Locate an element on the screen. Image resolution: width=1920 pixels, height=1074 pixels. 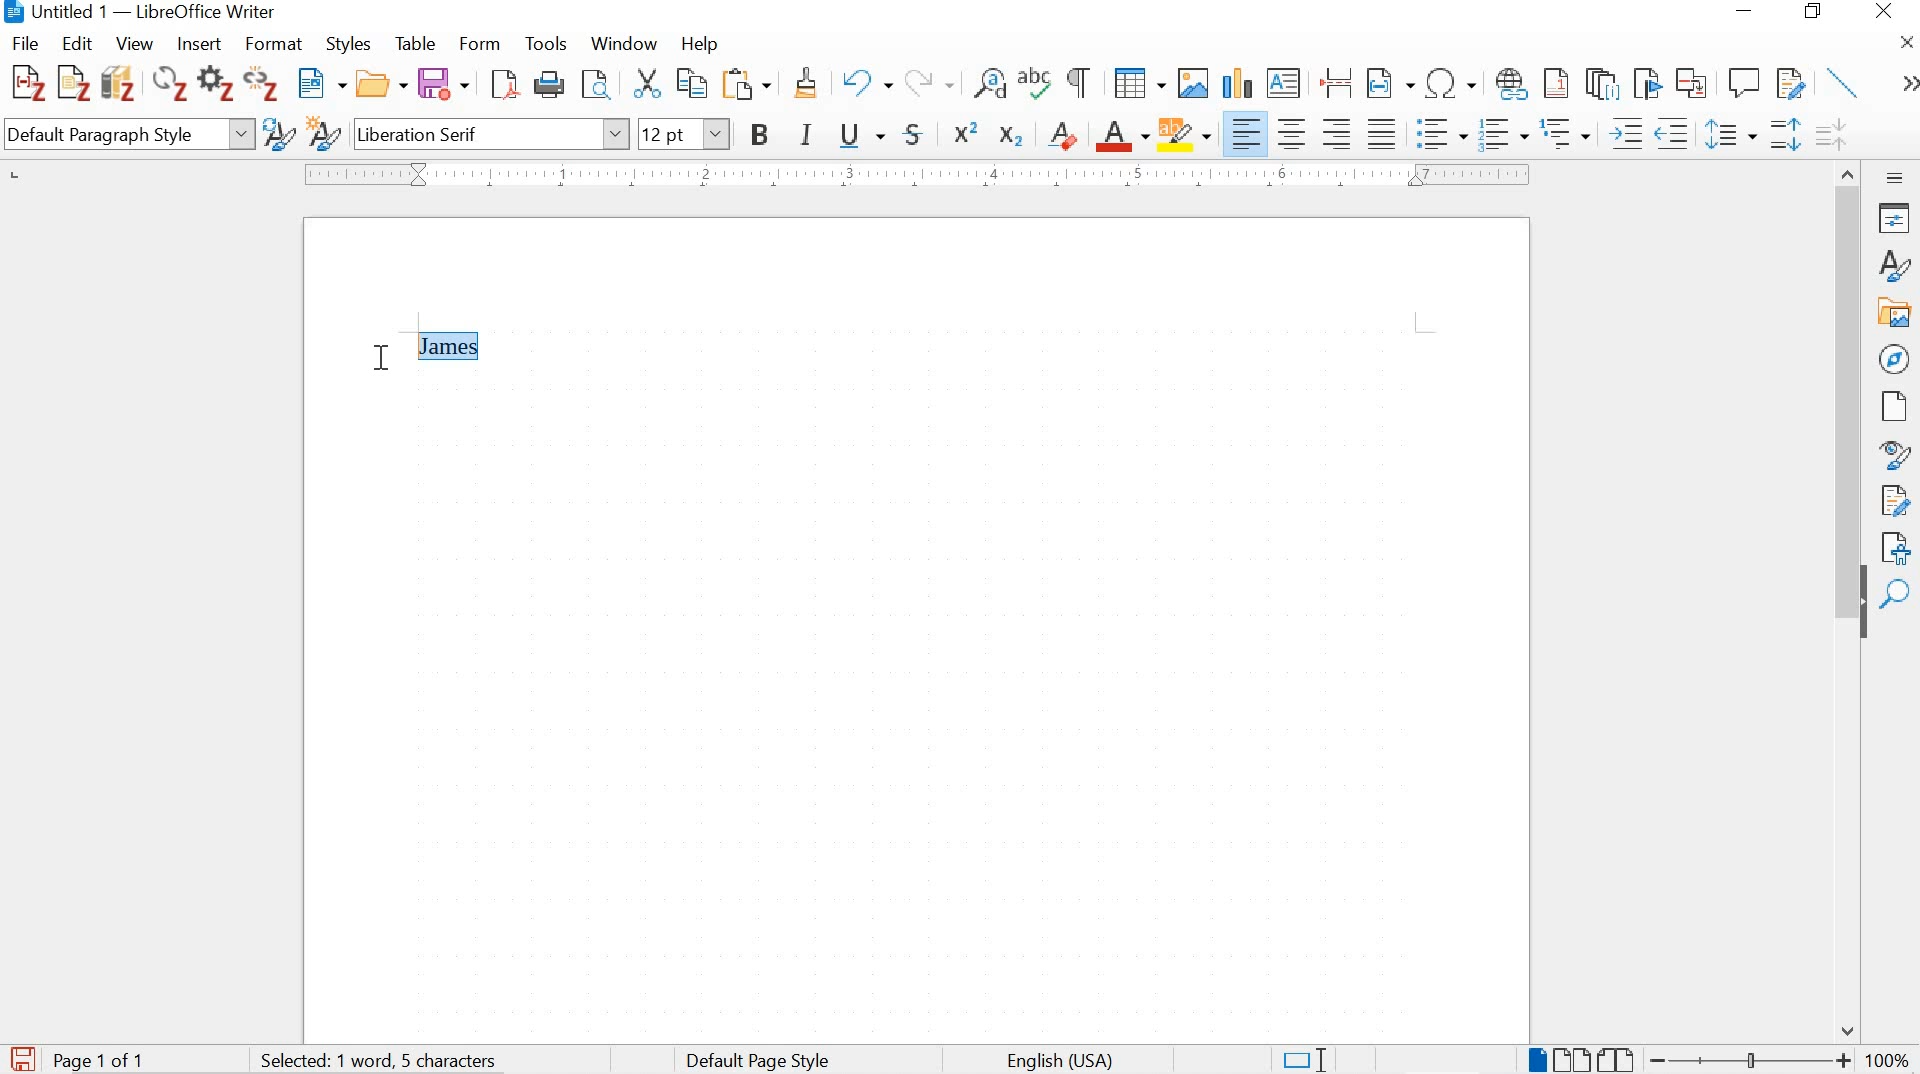
close document is located at coordinates (1907, 41).